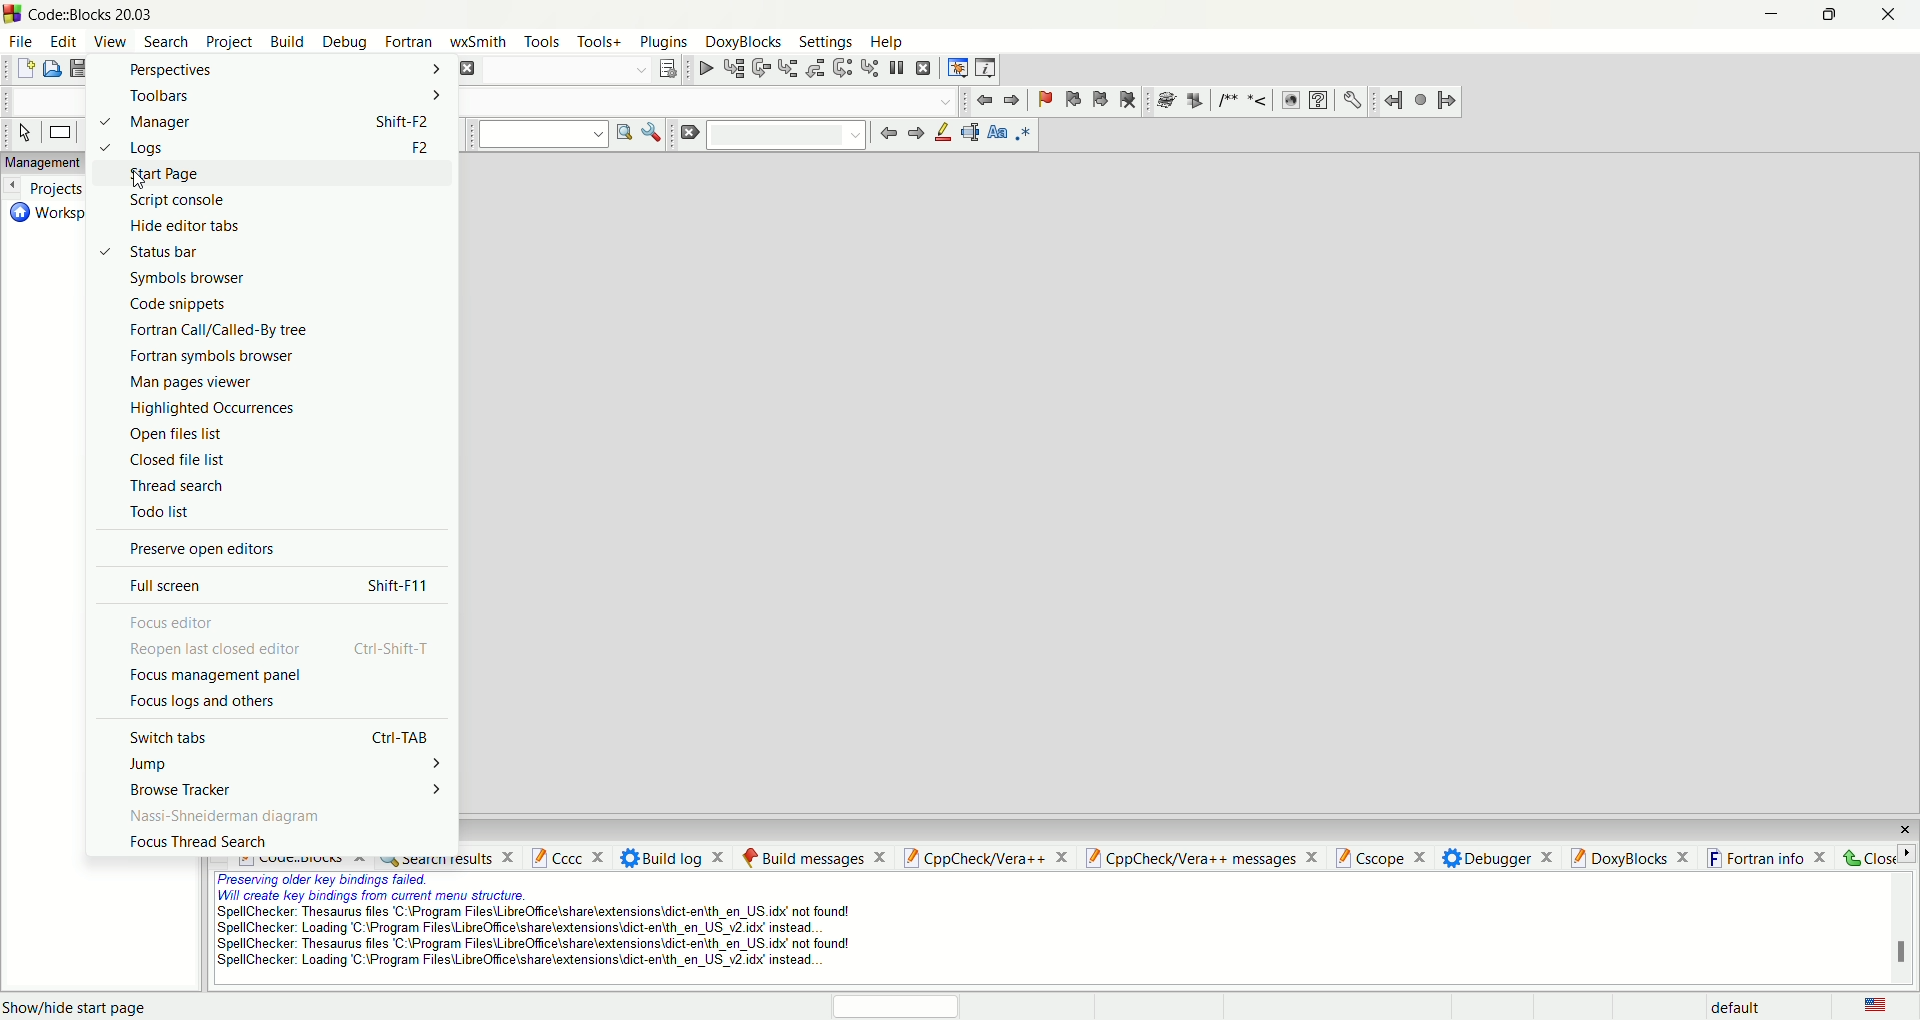 The height and width of the screenshot is (1020, 1920). Describe the element at coordinates (1877, 1007) in the screenshot. I see `language` at that location.